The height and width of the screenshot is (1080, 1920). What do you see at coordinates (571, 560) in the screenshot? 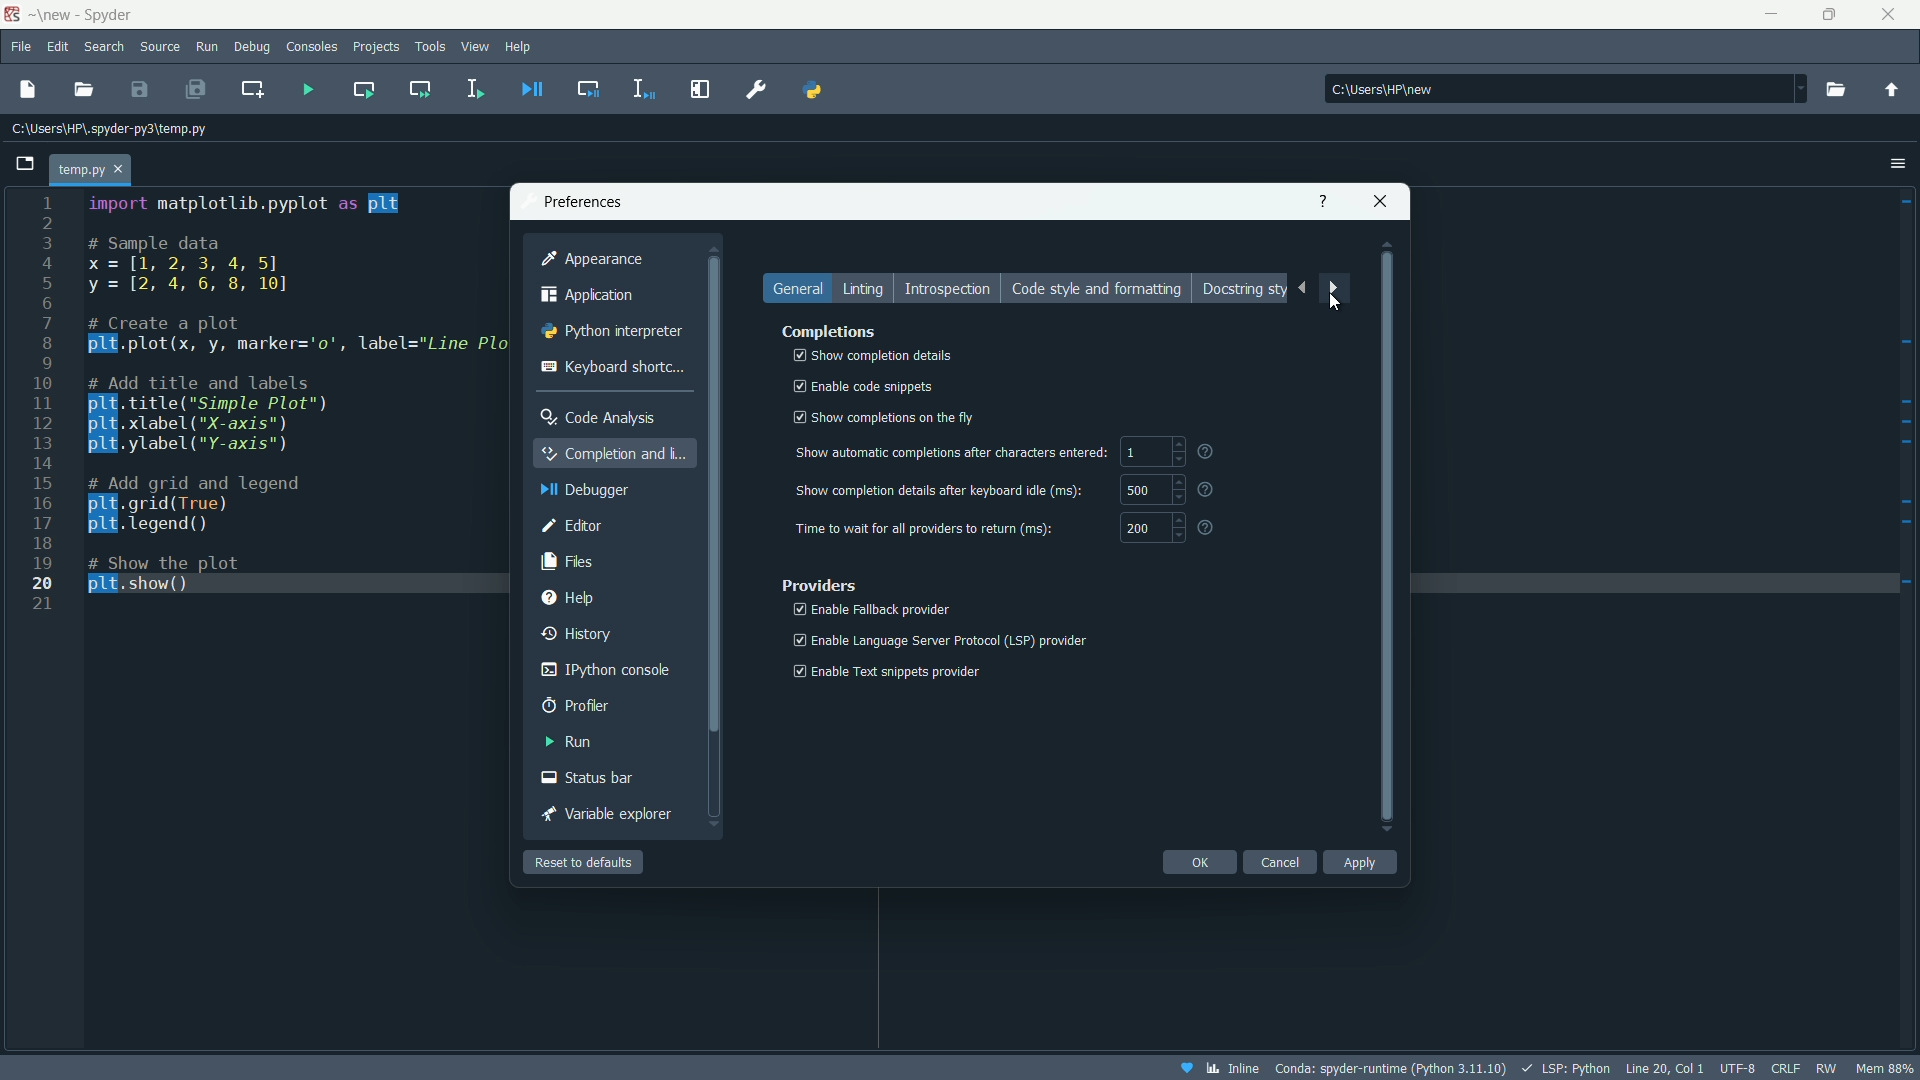
I see `files` at bounding box center [571, 560].